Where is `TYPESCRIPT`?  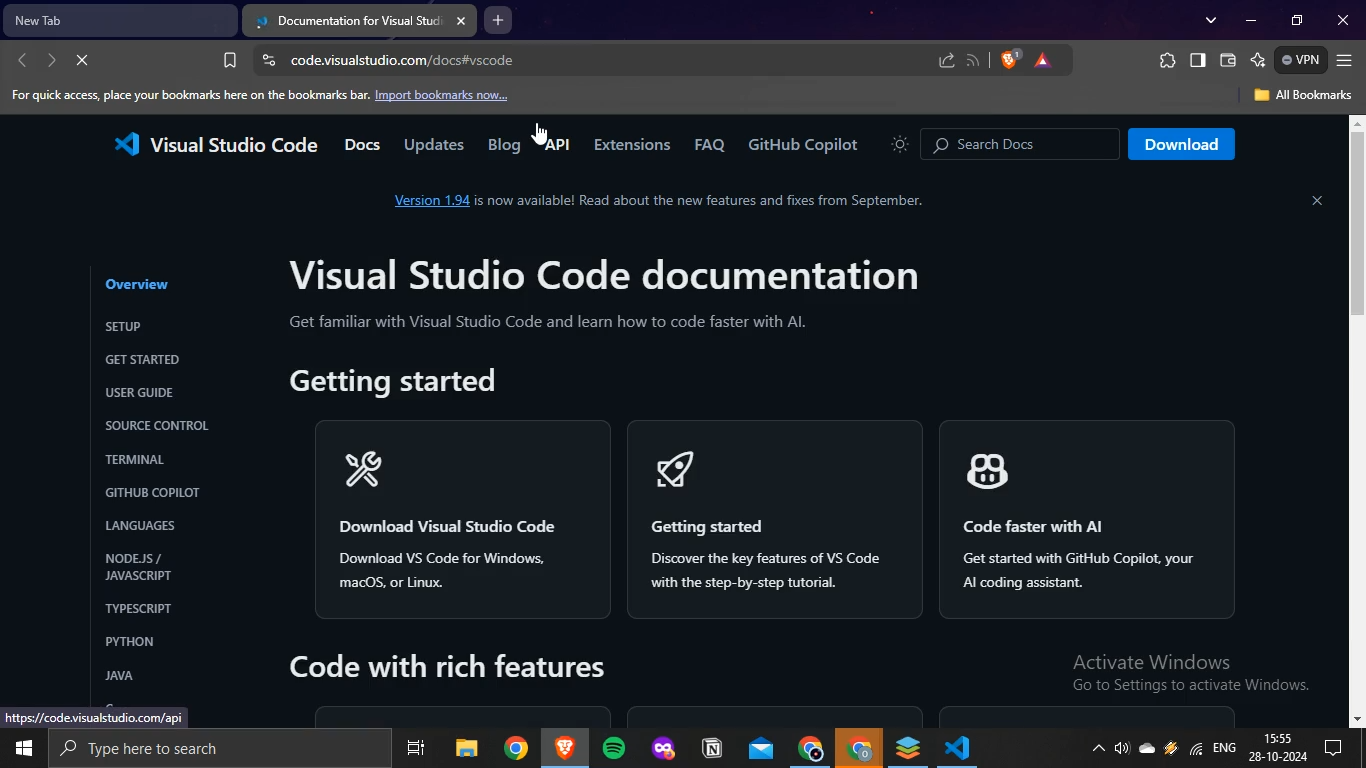 TYPESCRIPT is located at coordinates (139, 608).